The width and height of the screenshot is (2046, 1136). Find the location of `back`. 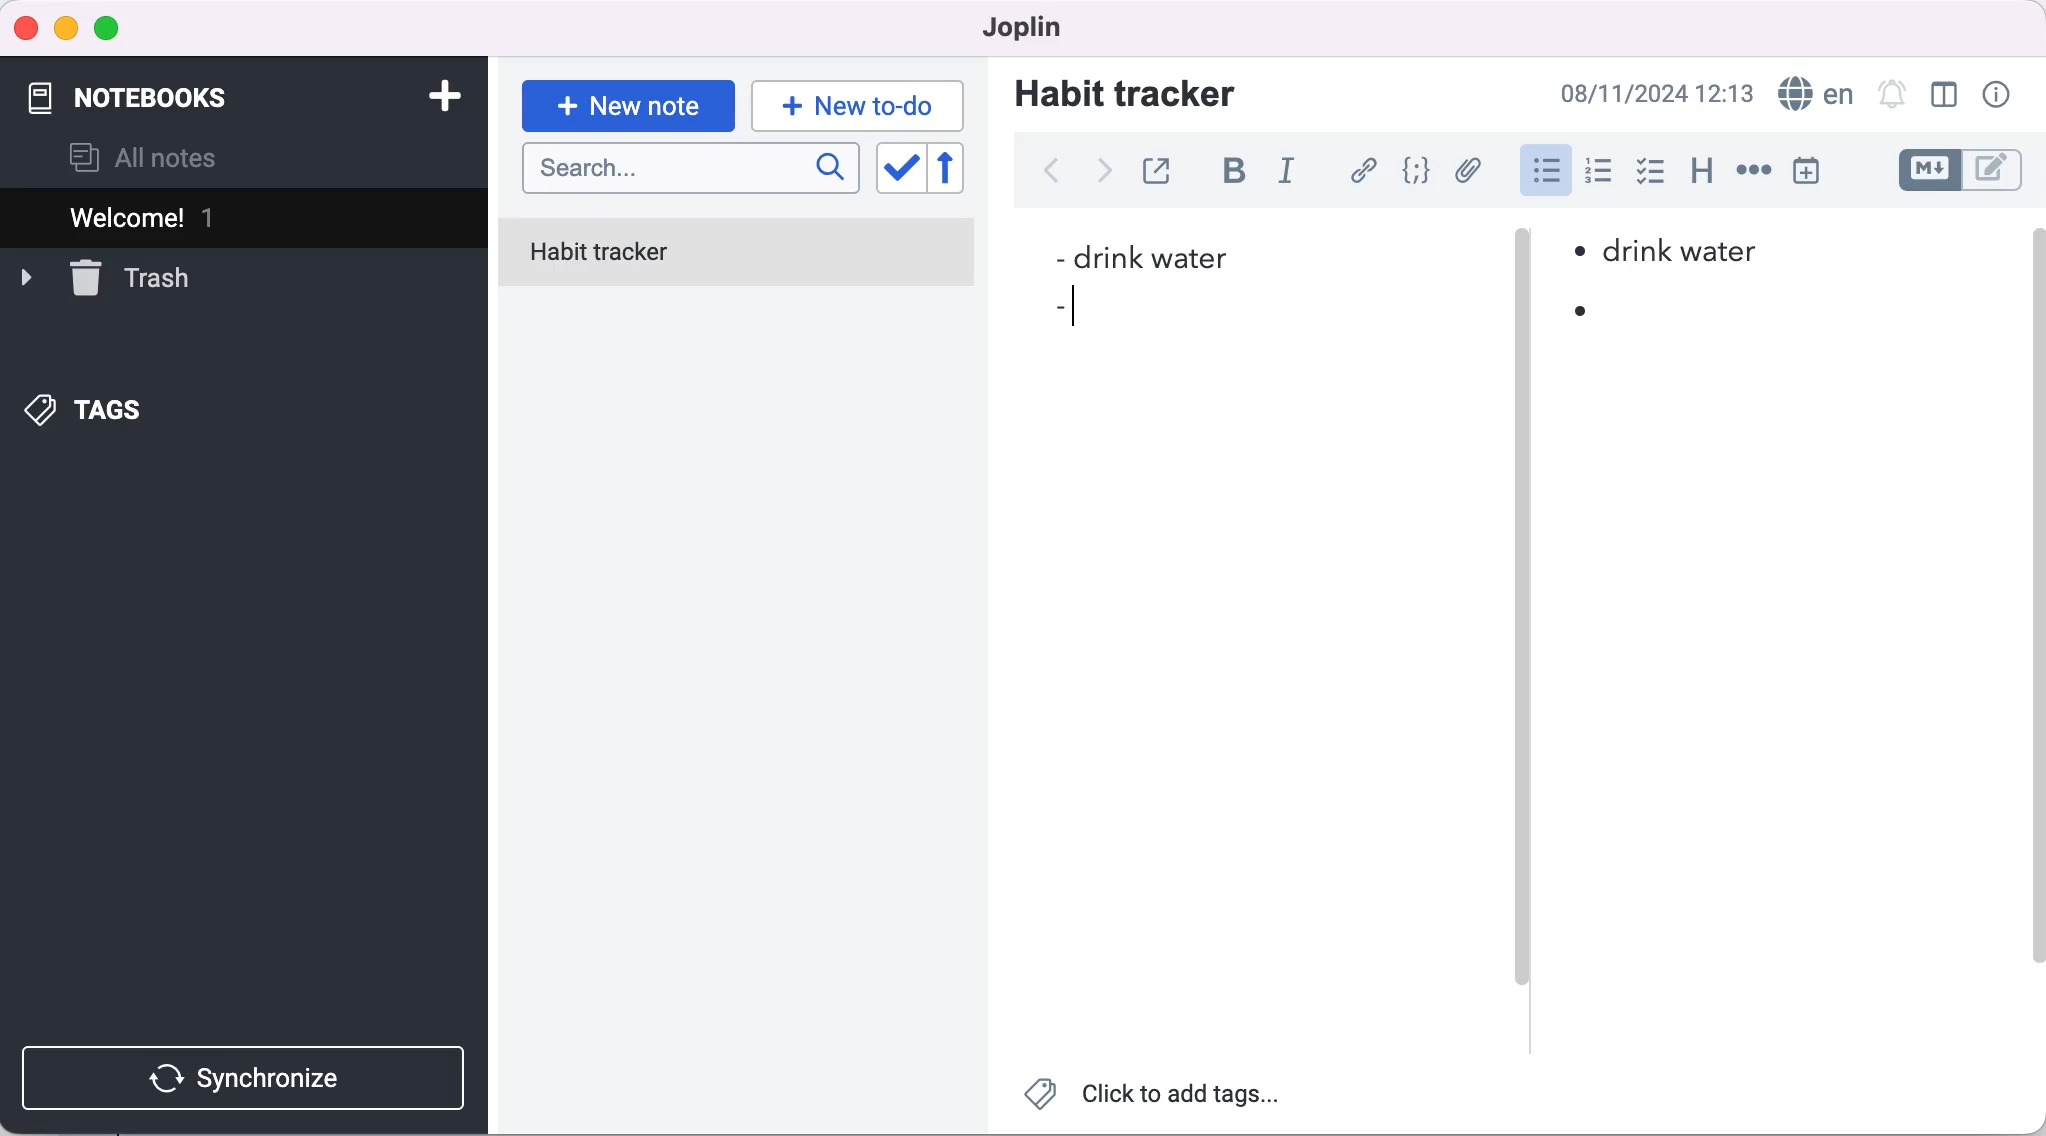

back is located at coordinates (1050, 171).